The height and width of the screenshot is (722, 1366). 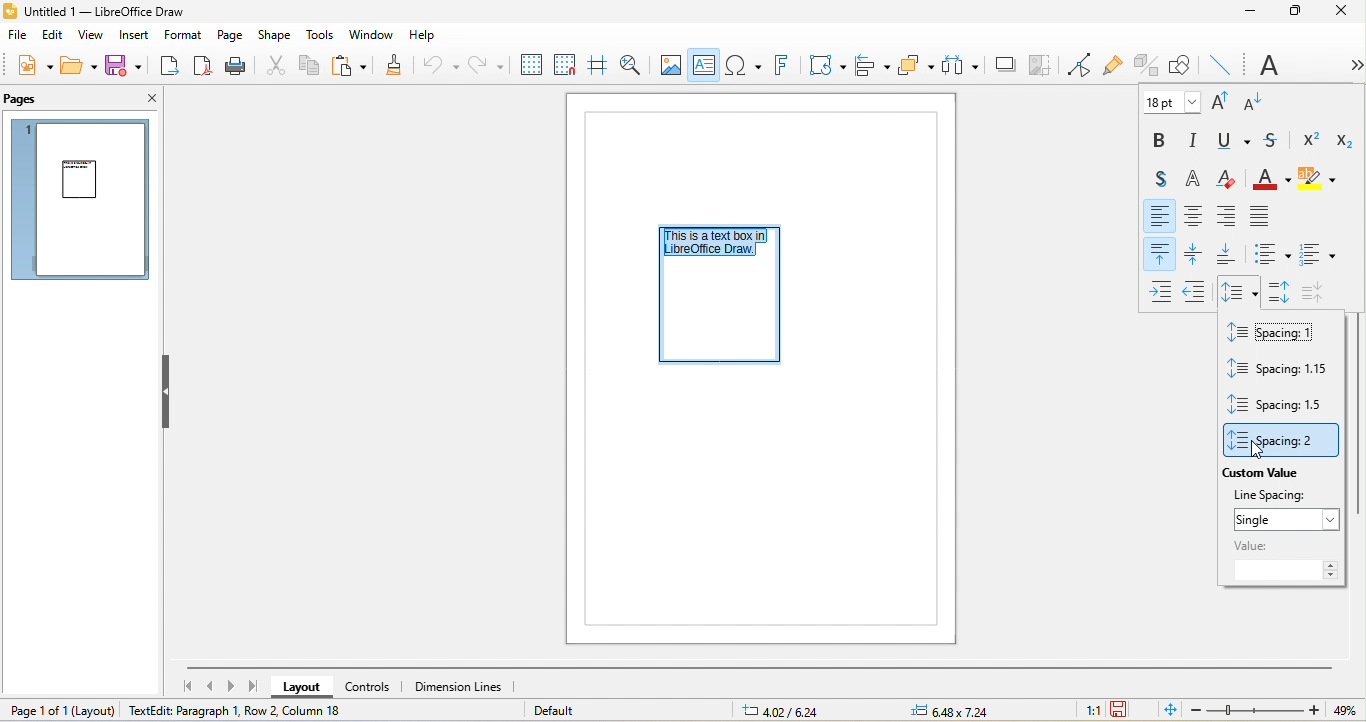 What do you see at coordinates (209, 685) in the screenshot?
I see `previous page` at bounding box center [209, 685].